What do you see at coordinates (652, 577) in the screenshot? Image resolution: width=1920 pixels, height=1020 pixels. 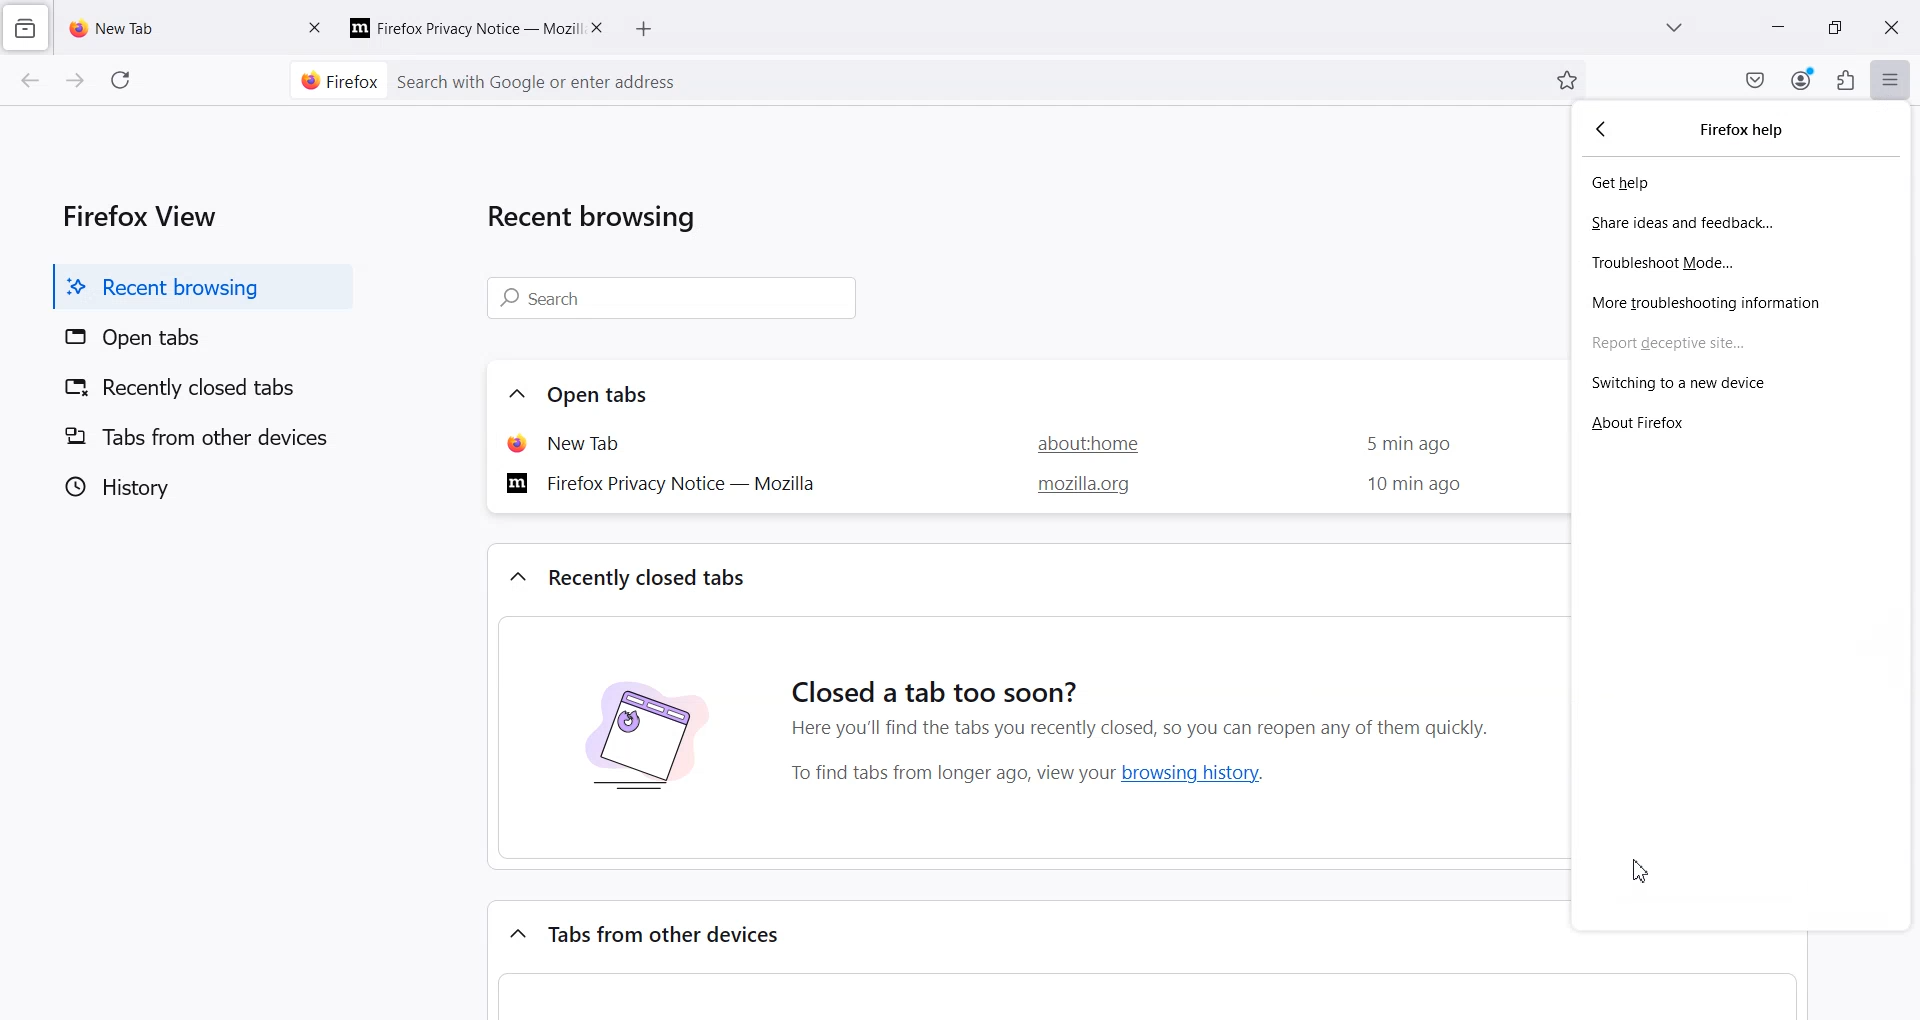 I see `Recently closed tabs` at bounding box center [652, 577].